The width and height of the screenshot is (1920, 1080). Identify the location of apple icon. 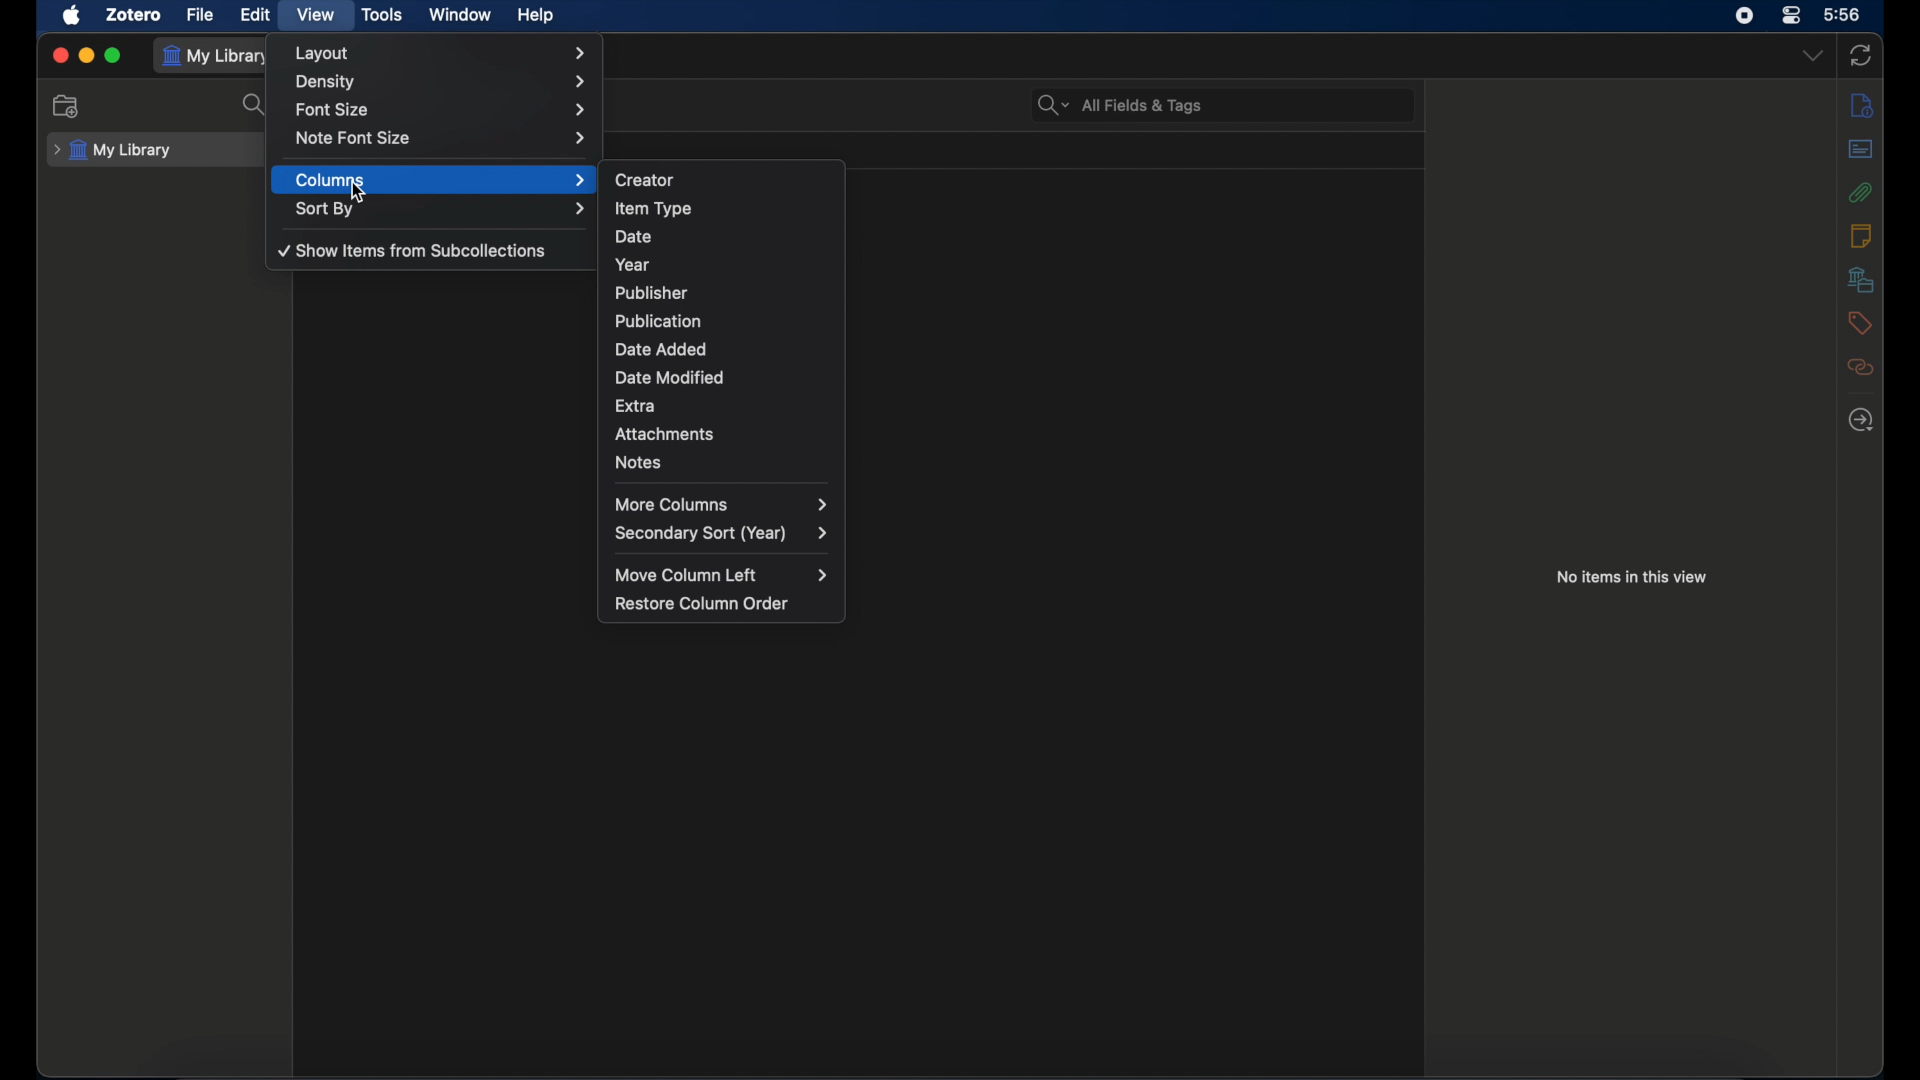
(73, 16).